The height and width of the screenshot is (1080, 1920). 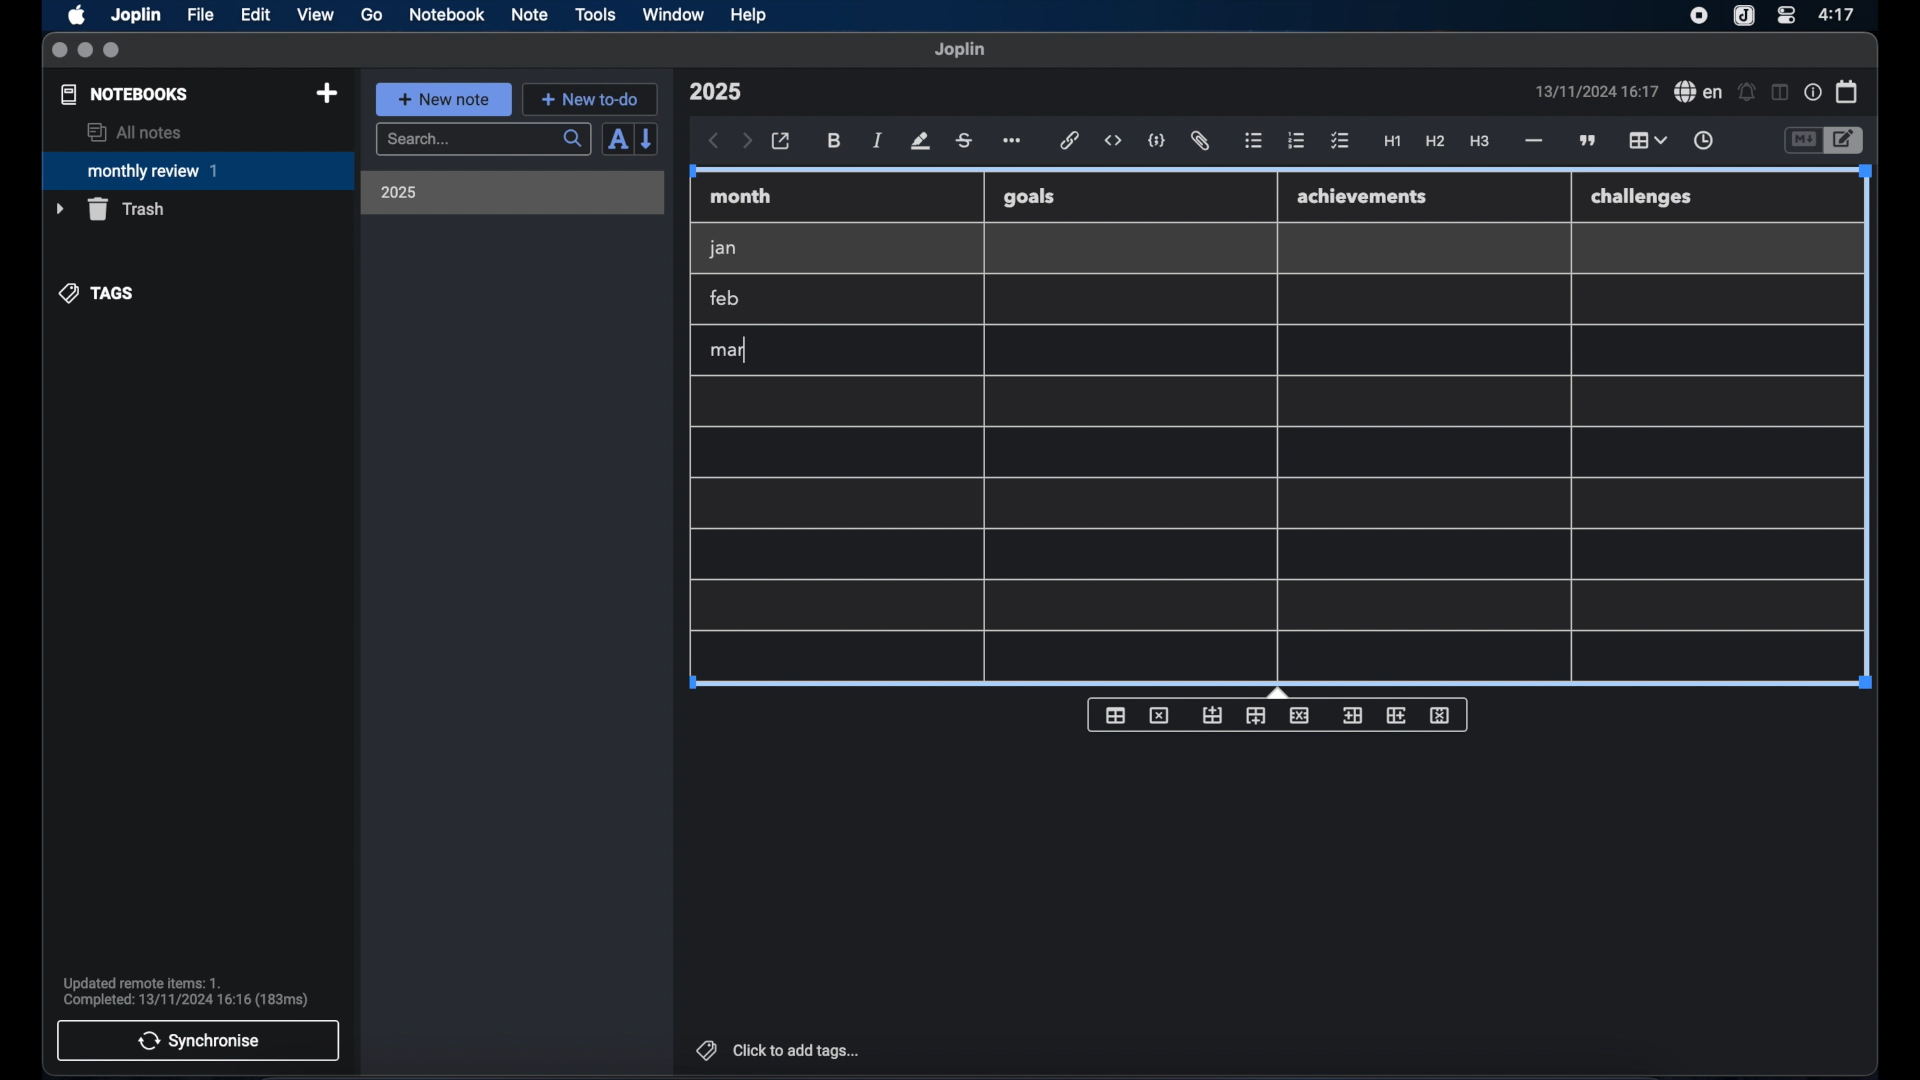 What do you see at coordinates (138, 16) in the screenshot?
I see `Joplin` at bounding box center [138, 16].